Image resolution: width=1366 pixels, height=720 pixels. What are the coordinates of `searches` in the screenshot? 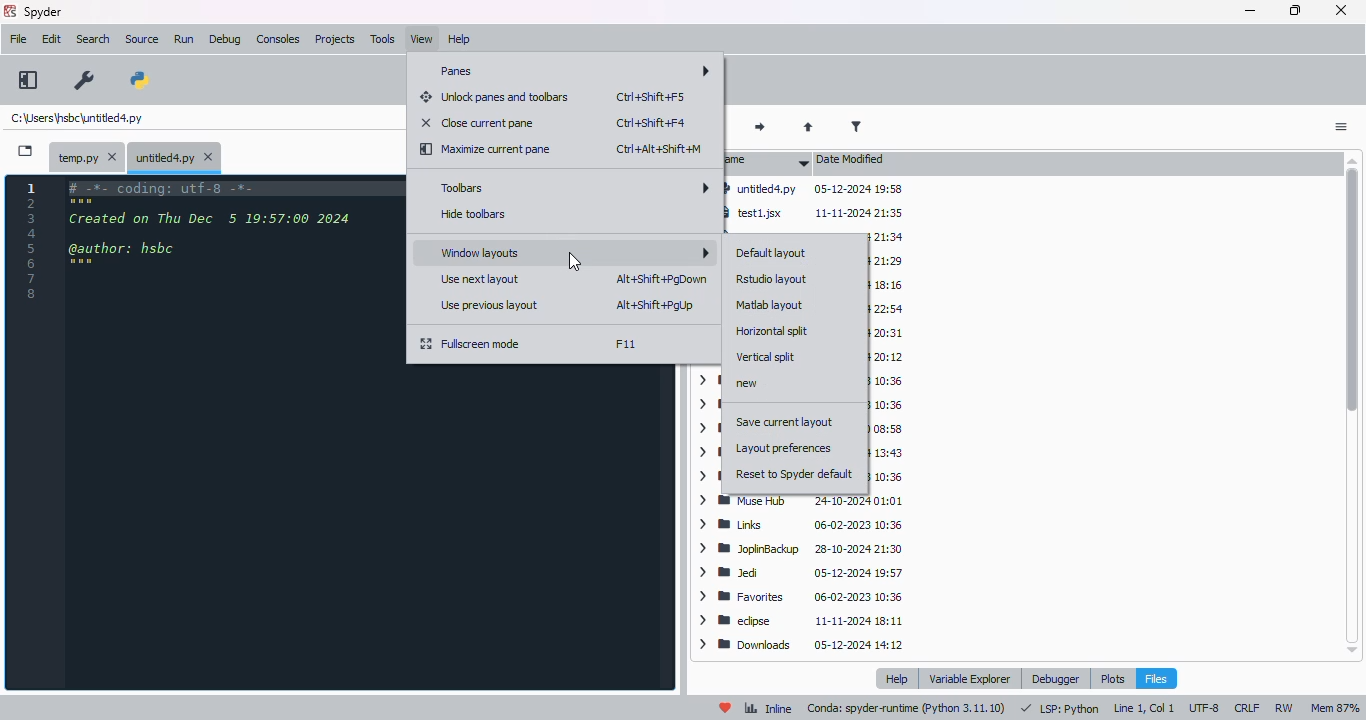 It's located at (890, 383).